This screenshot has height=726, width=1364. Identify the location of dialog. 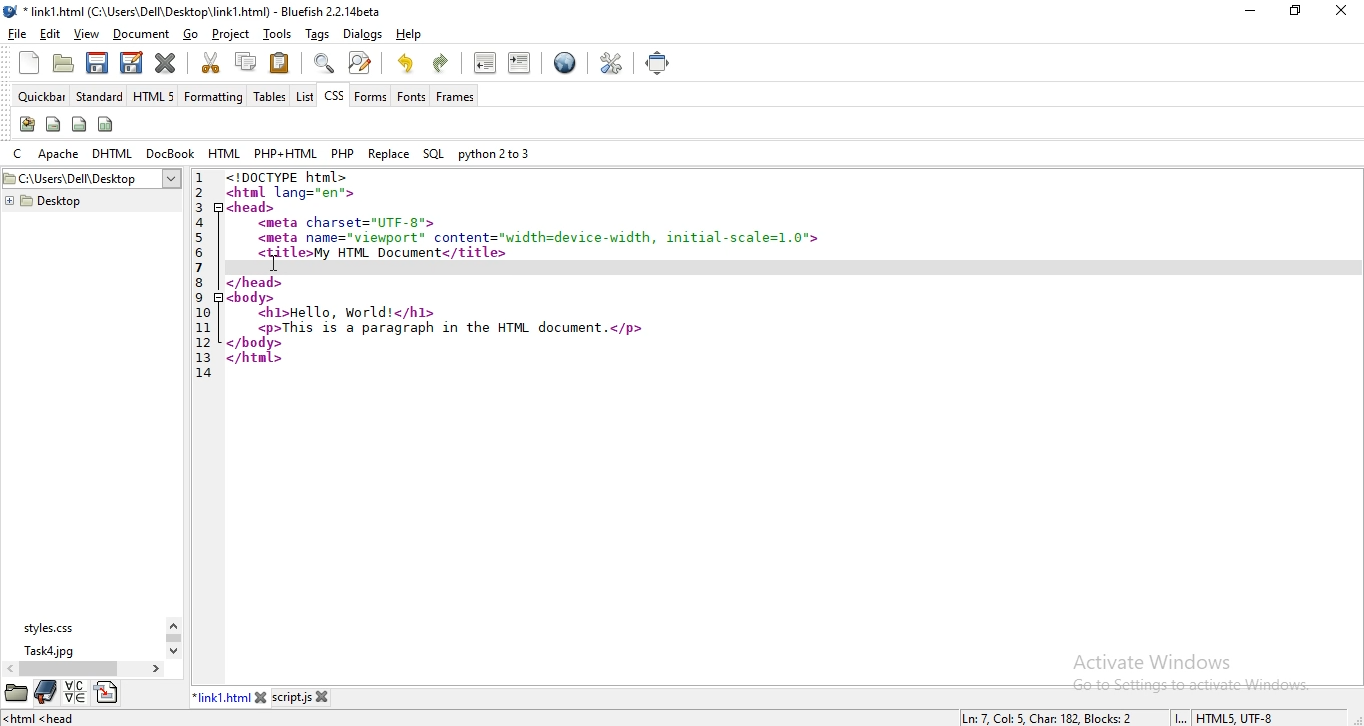
(361, 34).